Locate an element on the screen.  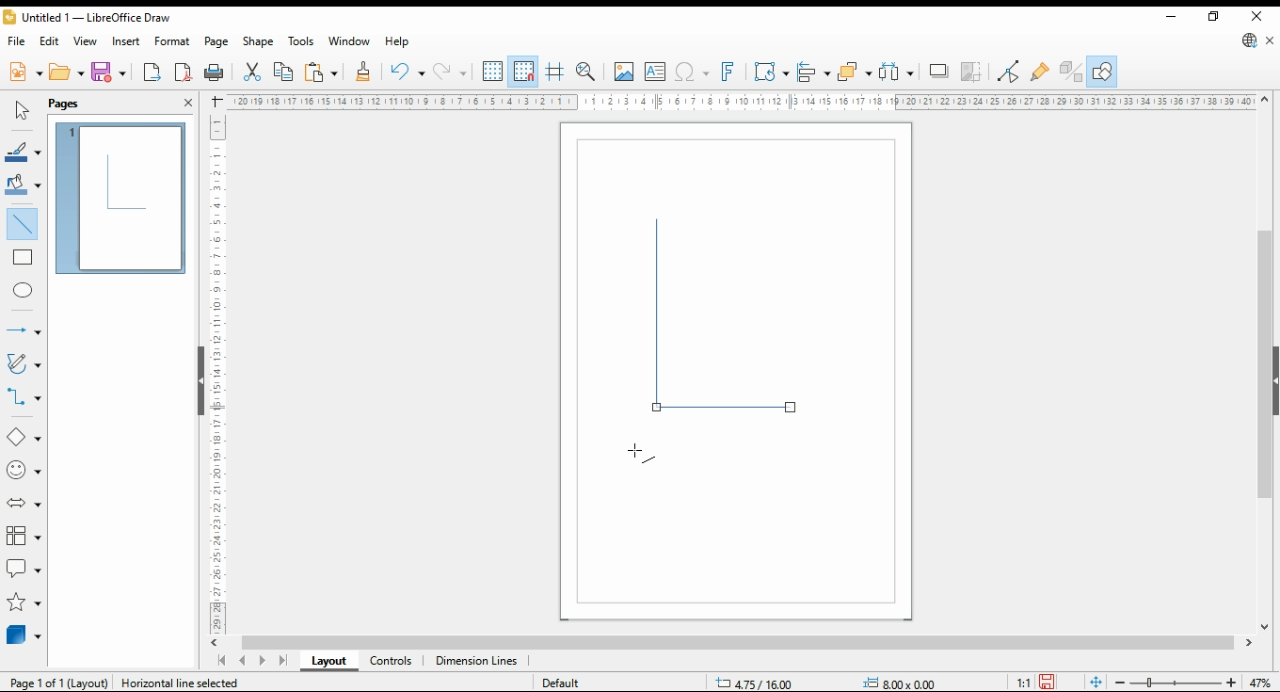
print is located at coordinates (214, 73).